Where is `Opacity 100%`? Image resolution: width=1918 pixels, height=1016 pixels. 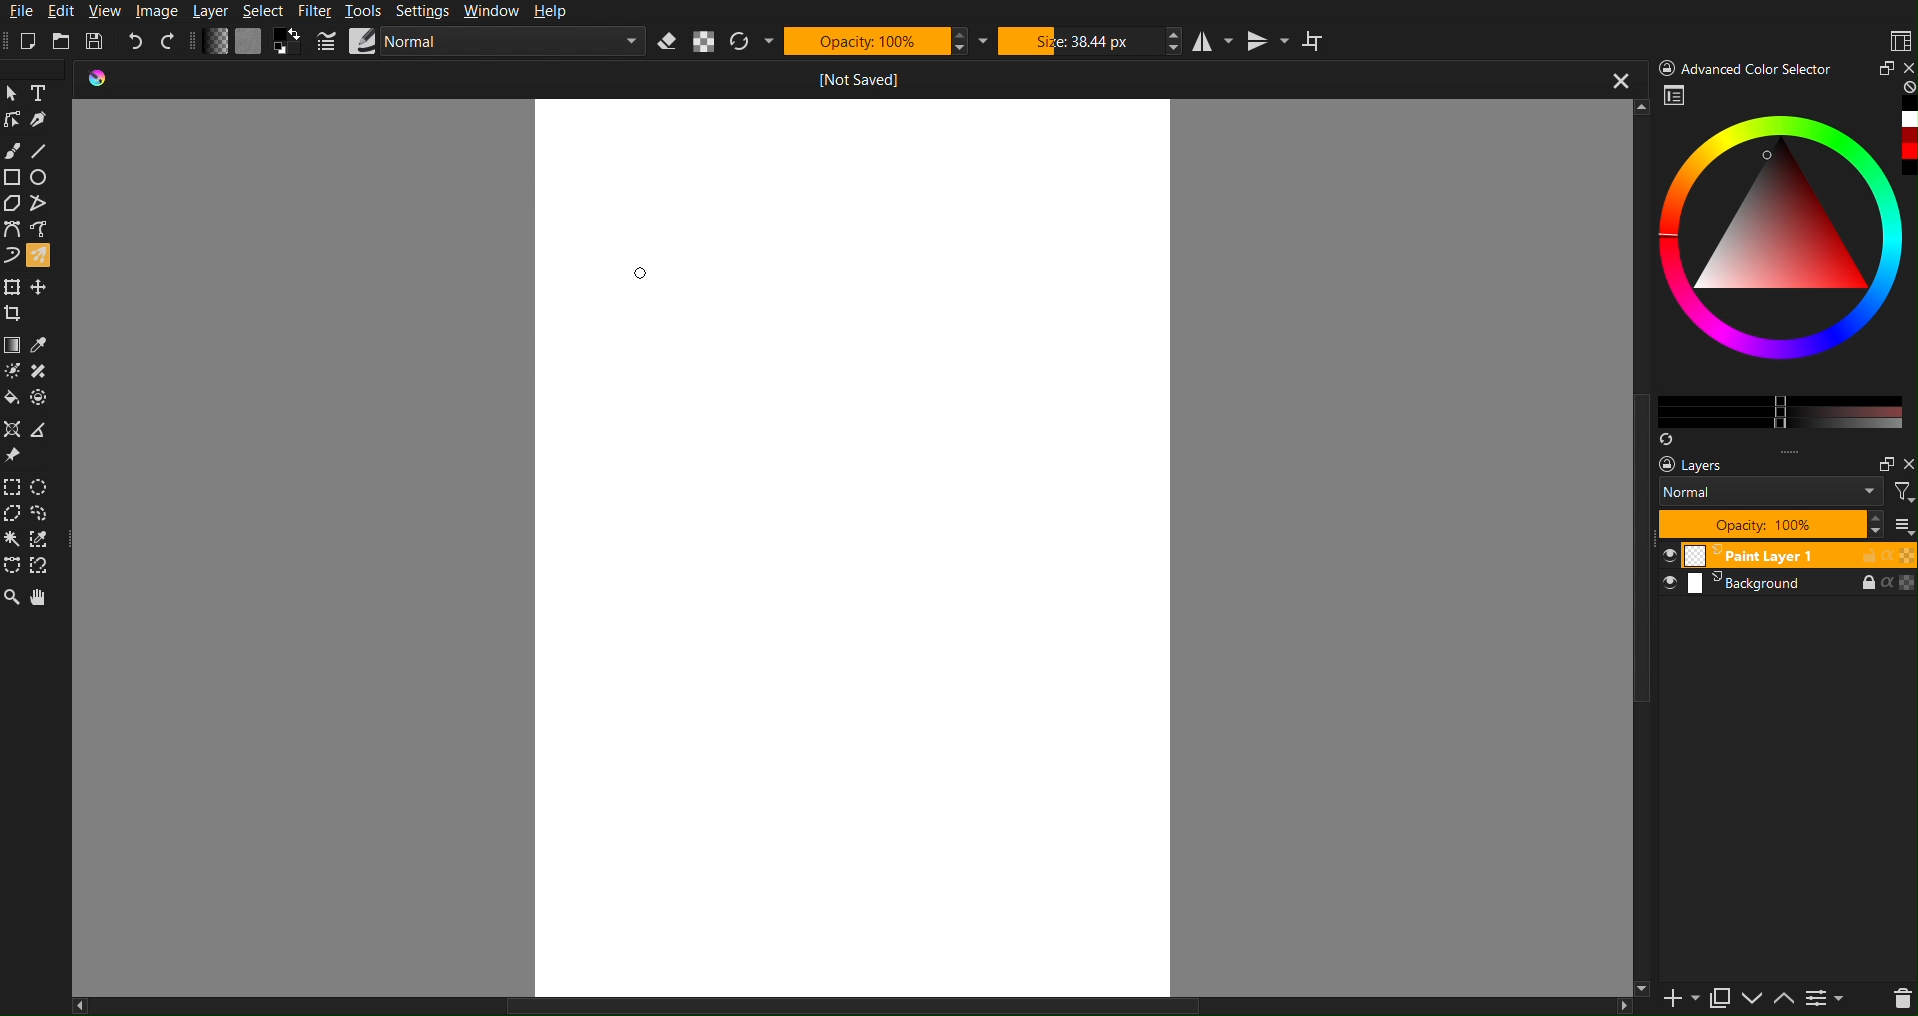
Opacity 100% is located at coordinates (1769, 524).